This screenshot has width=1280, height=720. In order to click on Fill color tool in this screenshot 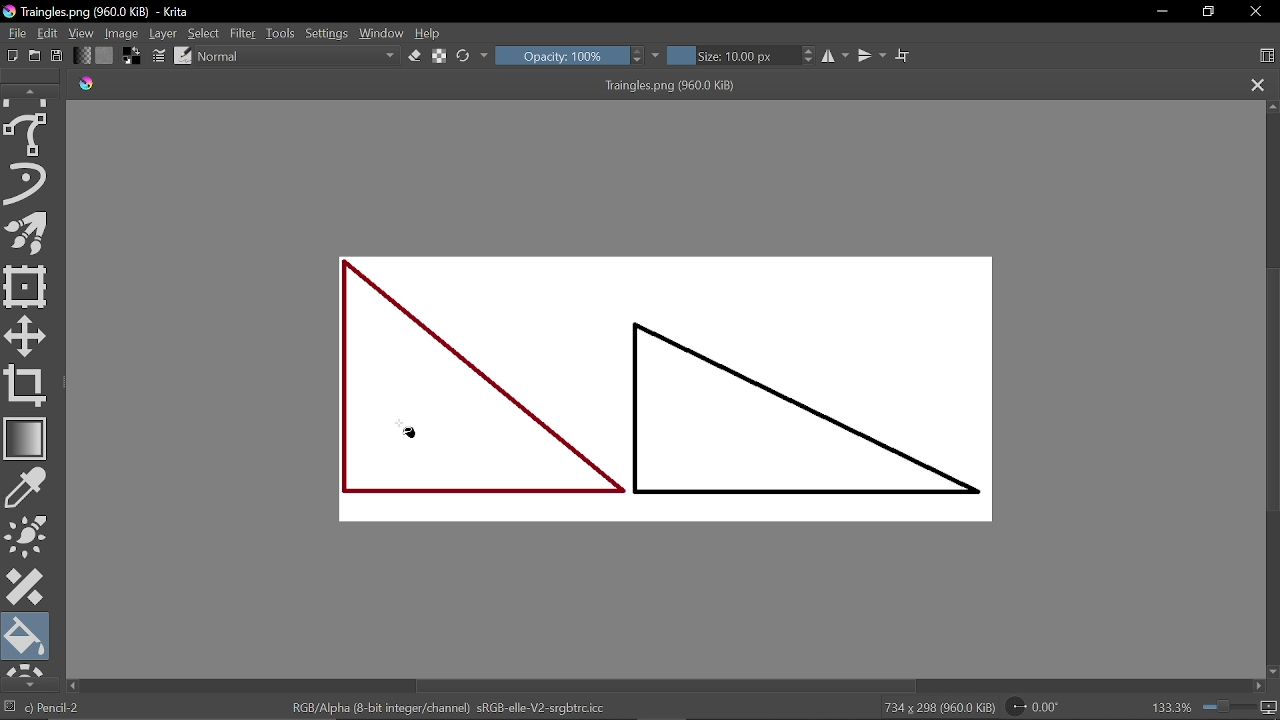, I will do `click(27, 636)`.